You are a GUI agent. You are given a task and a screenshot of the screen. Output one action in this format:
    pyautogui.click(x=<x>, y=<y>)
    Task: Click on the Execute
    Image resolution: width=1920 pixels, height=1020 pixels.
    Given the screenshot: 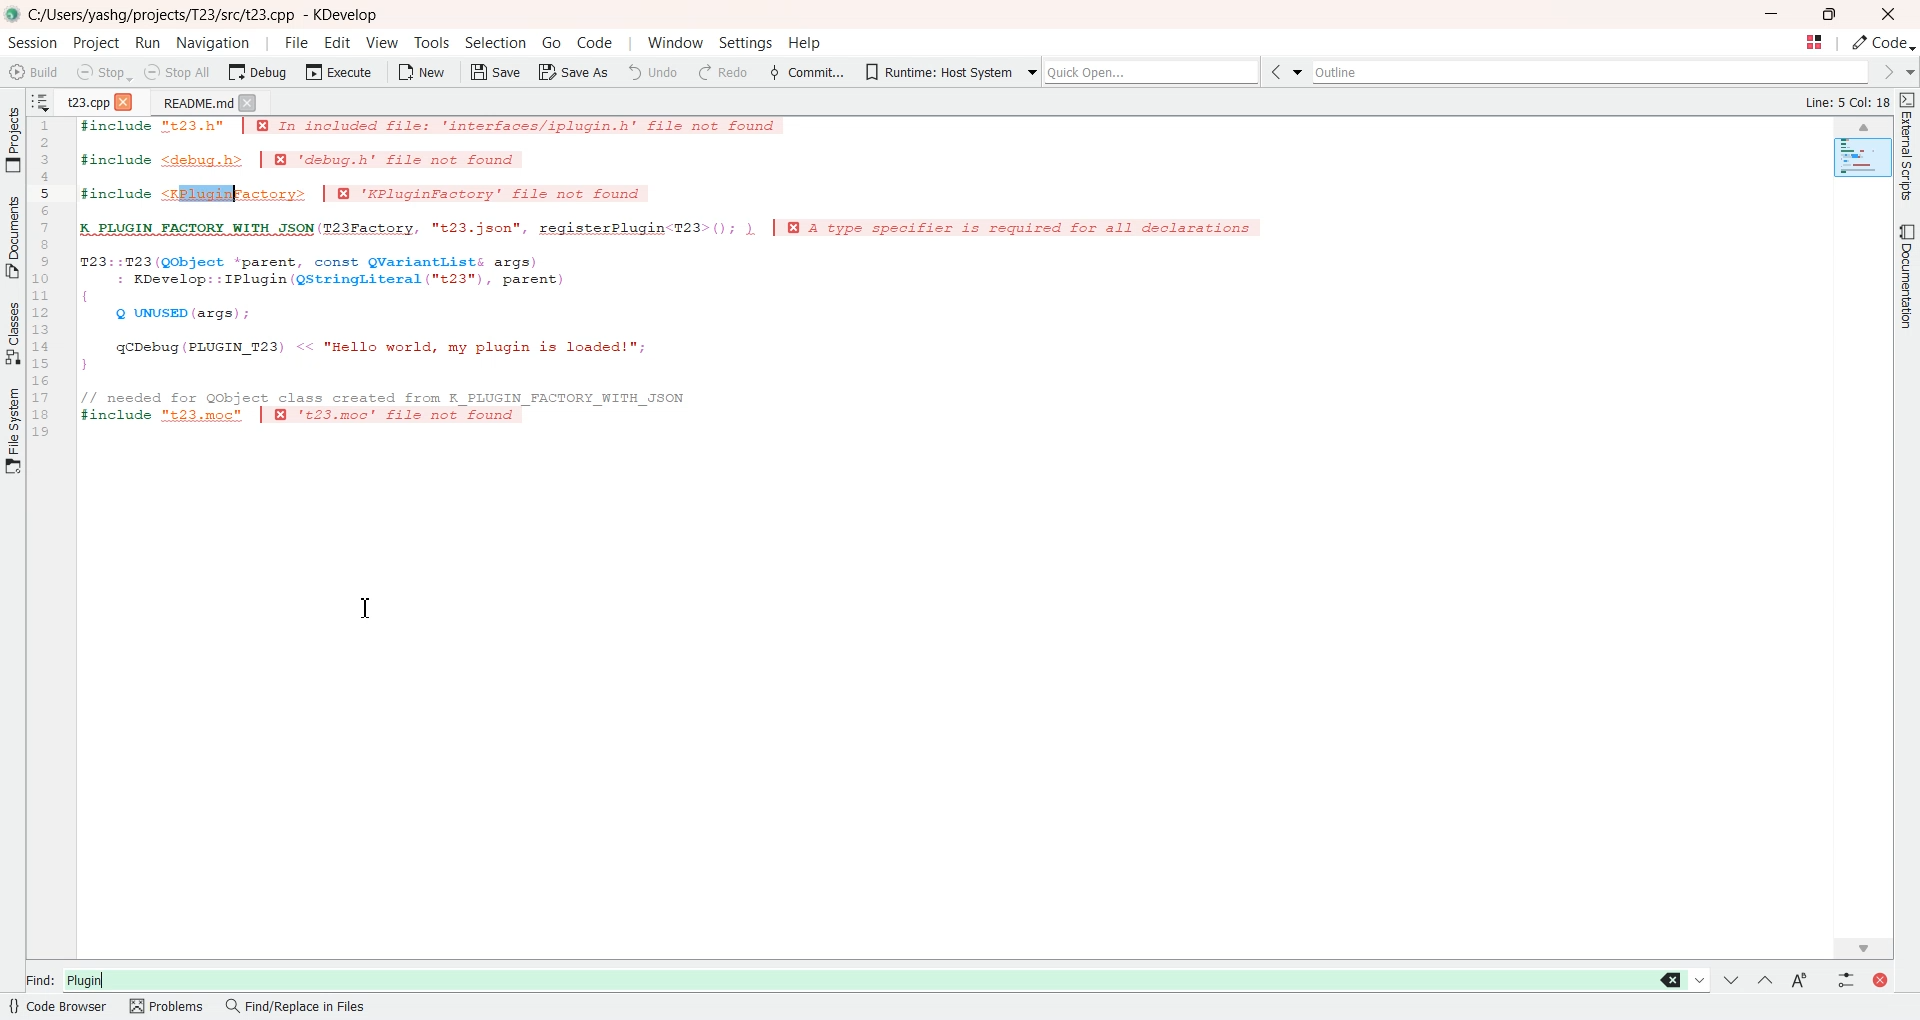 What is the action you would take?
    pyautogui.click(x=339, y=71)
    